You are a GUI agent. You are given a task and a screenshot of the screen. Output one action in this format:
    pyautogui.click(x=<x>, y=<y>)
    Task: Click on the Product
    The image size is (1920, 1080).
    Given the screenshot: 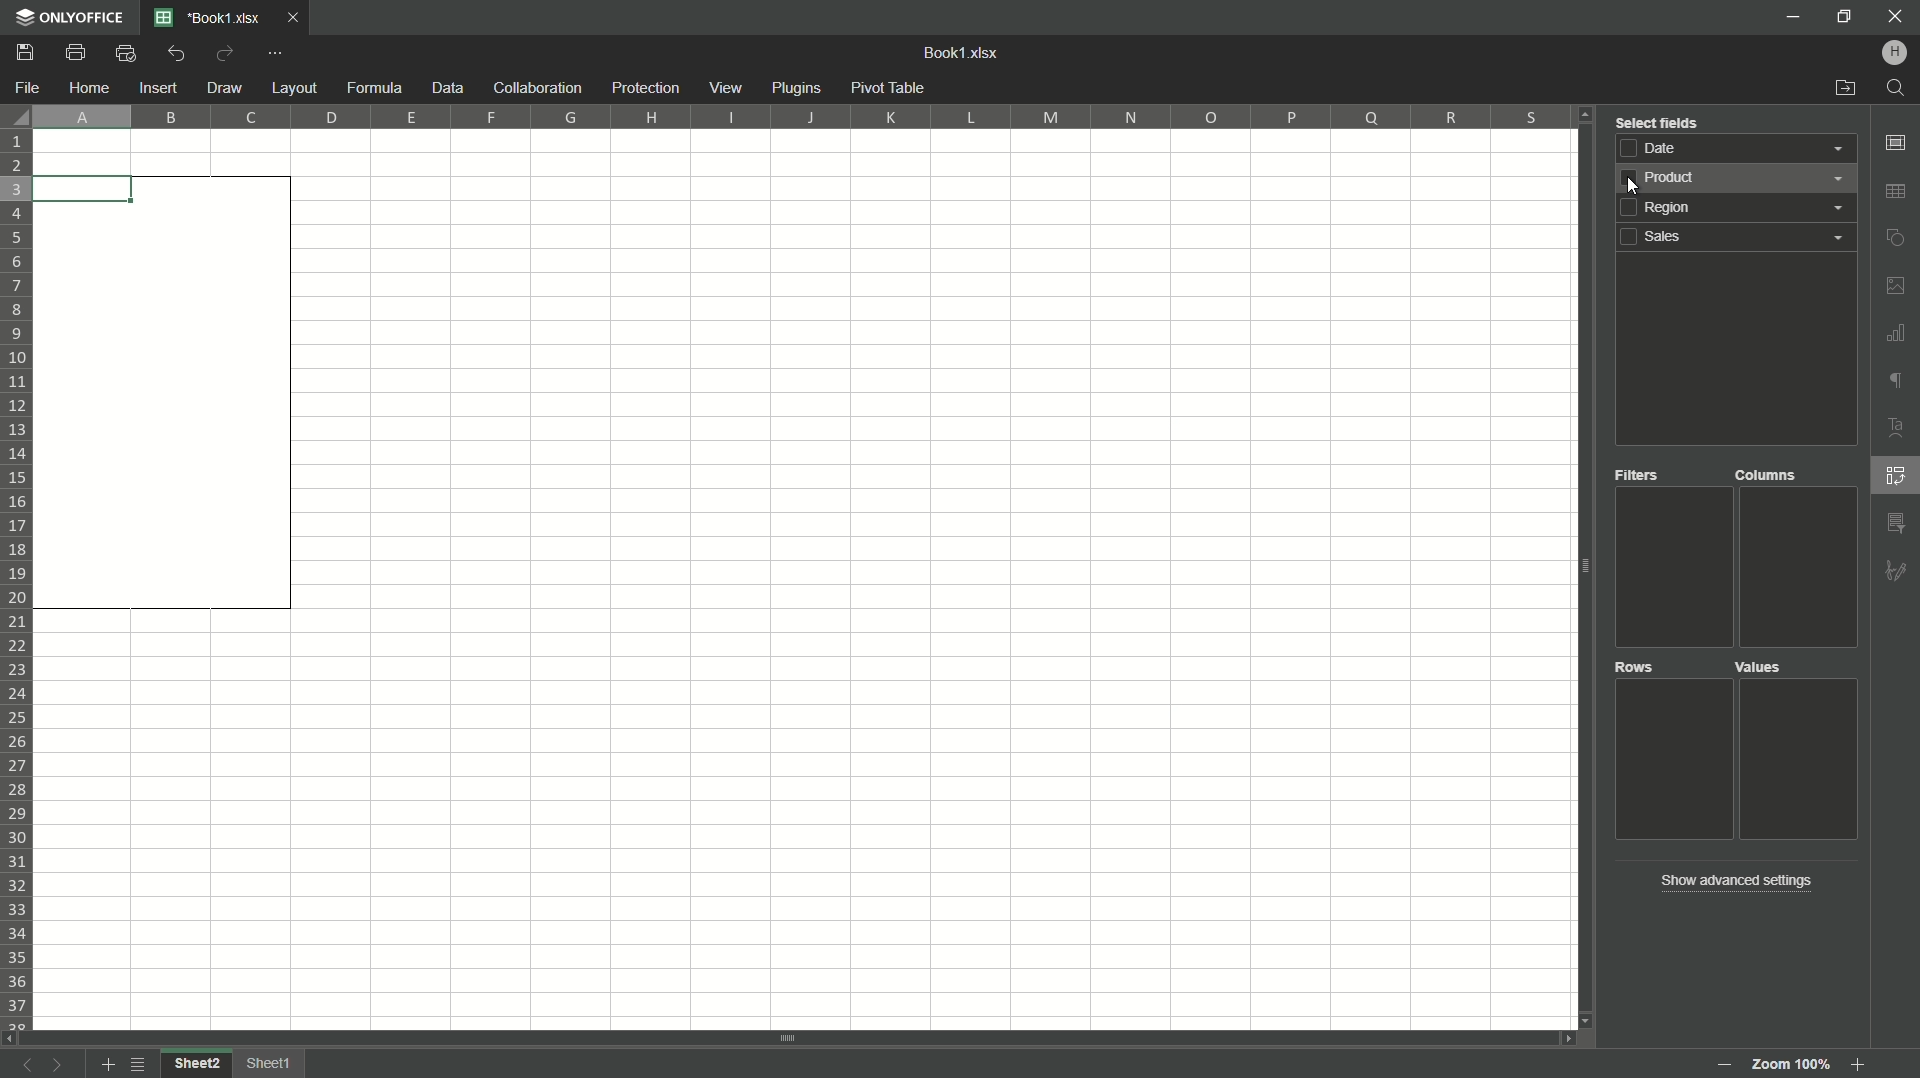 What is the action you would take?
    pyautogui.click(x=1676, y=695)
    